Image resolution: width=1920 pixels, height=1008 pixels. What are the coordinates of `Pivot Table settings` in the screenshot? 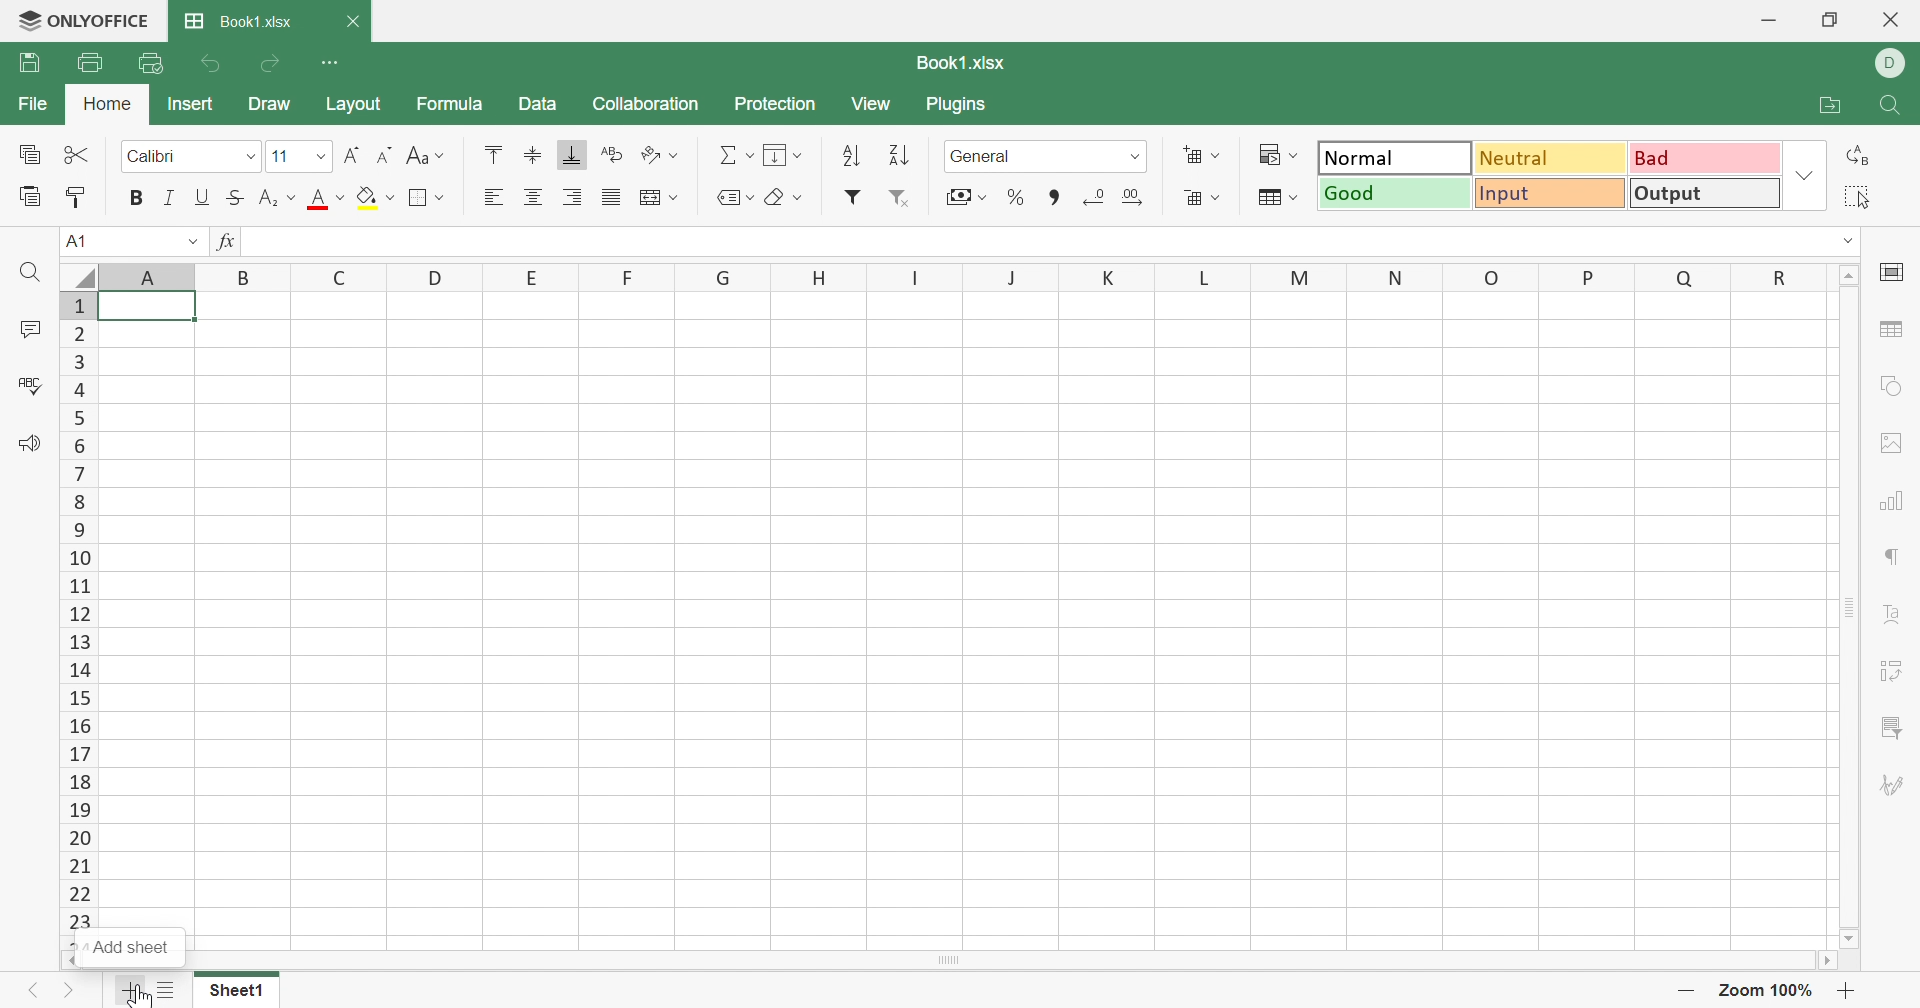 It's located at (1888, 673).